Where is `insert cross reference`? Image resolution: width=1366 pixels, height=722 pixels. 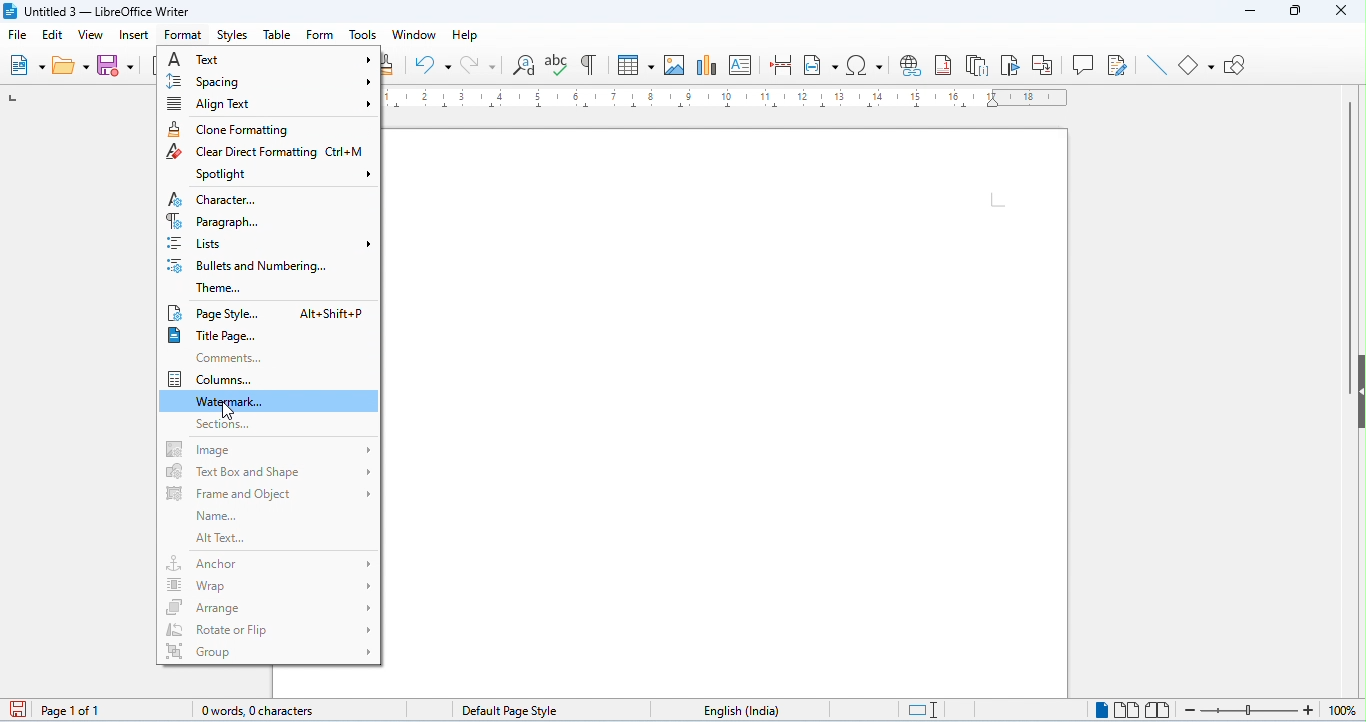 insert cross reference is located at coordinates (1045, 67).